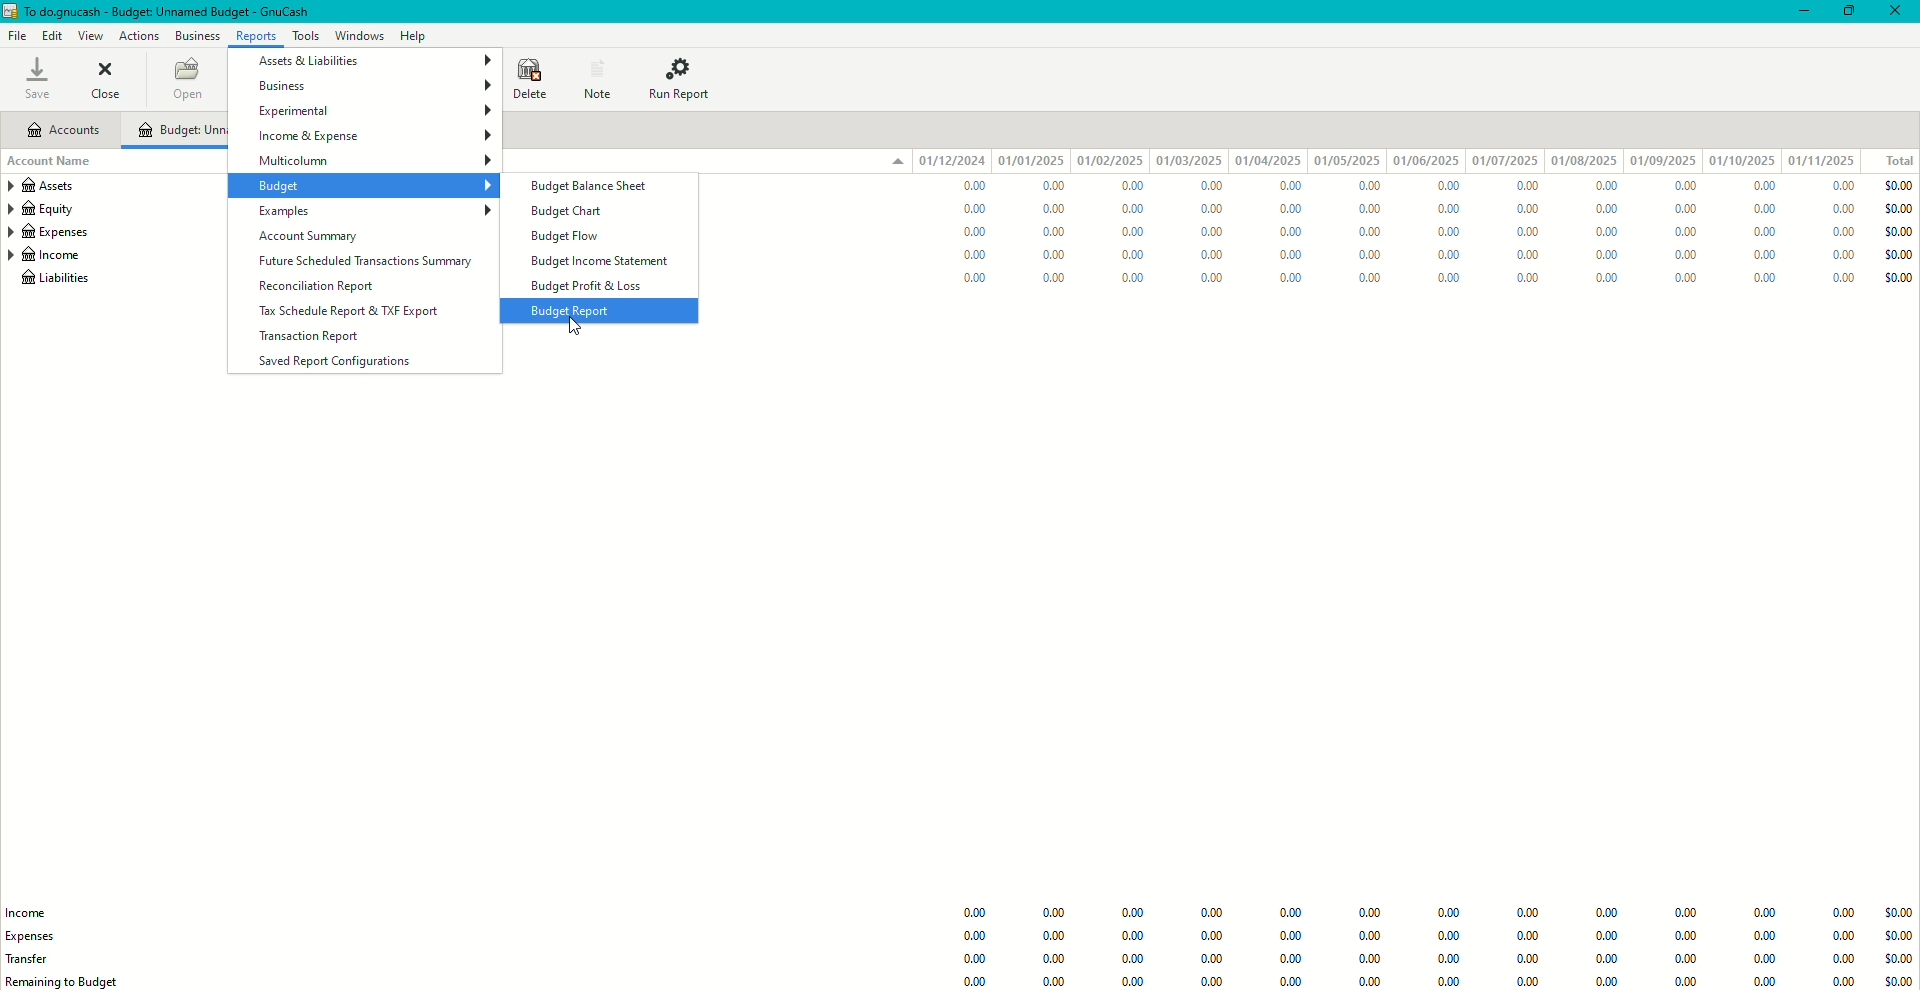 The width and height of the screenshot is (1920, 990). Describe the element at coordinates (1896, 980) in the screenshot. I see `$0.00` at that location.